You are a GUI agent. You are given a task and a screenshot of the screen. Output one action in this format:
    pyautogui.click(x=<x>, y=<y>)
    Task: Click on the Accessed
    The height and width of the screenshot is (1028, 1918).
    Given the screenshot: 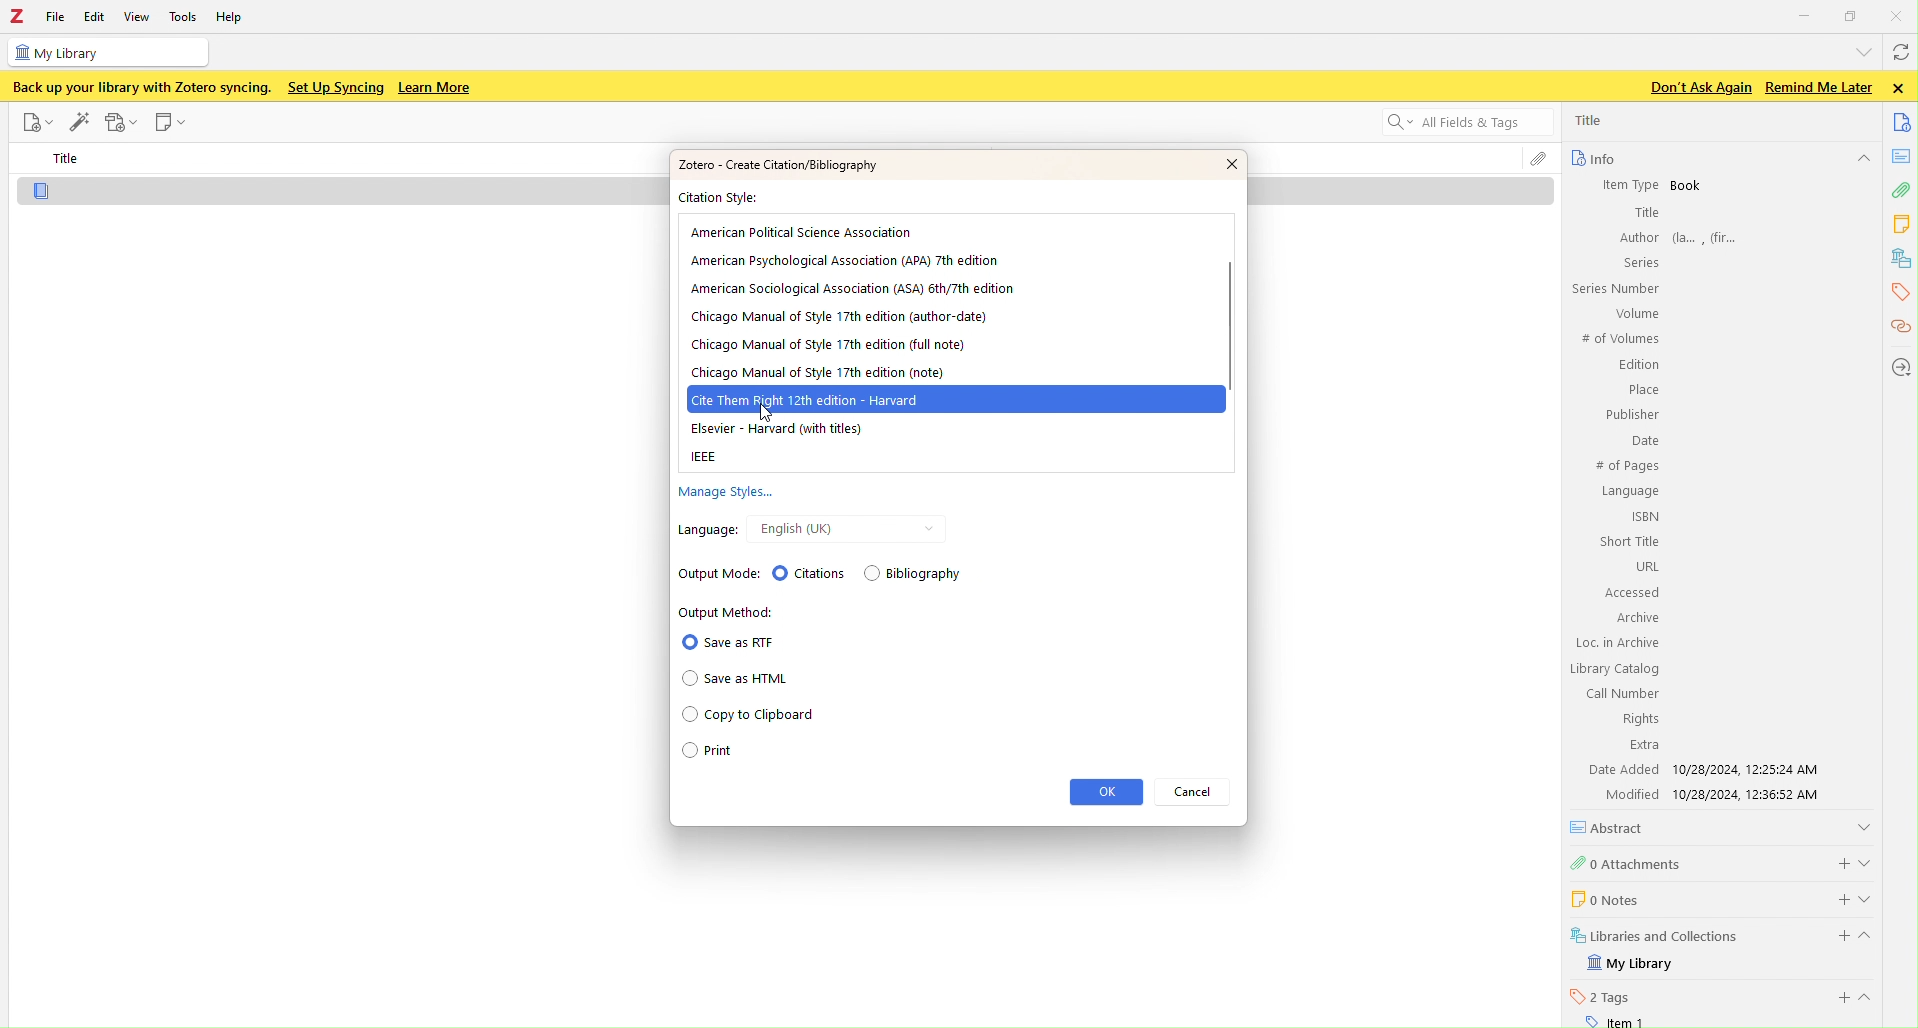 What is the action you would take?
    pyautogui.click(x=1631, y=593)
    